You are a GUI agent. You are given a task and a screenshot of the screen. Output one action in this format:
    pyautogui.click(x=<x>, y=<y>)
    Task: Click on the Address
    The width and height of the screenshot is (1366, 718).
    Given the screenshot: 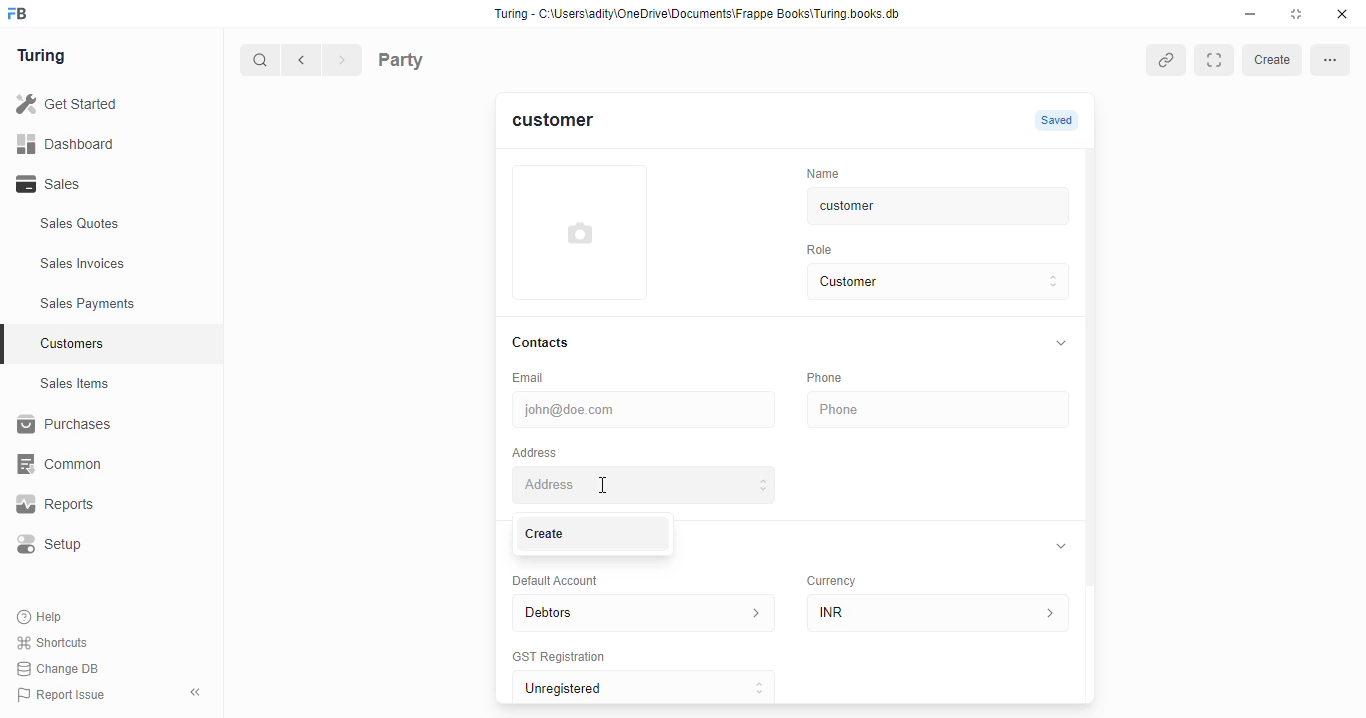 What is the action you would take?
    pyautogui.click(x=534, y=450)
    